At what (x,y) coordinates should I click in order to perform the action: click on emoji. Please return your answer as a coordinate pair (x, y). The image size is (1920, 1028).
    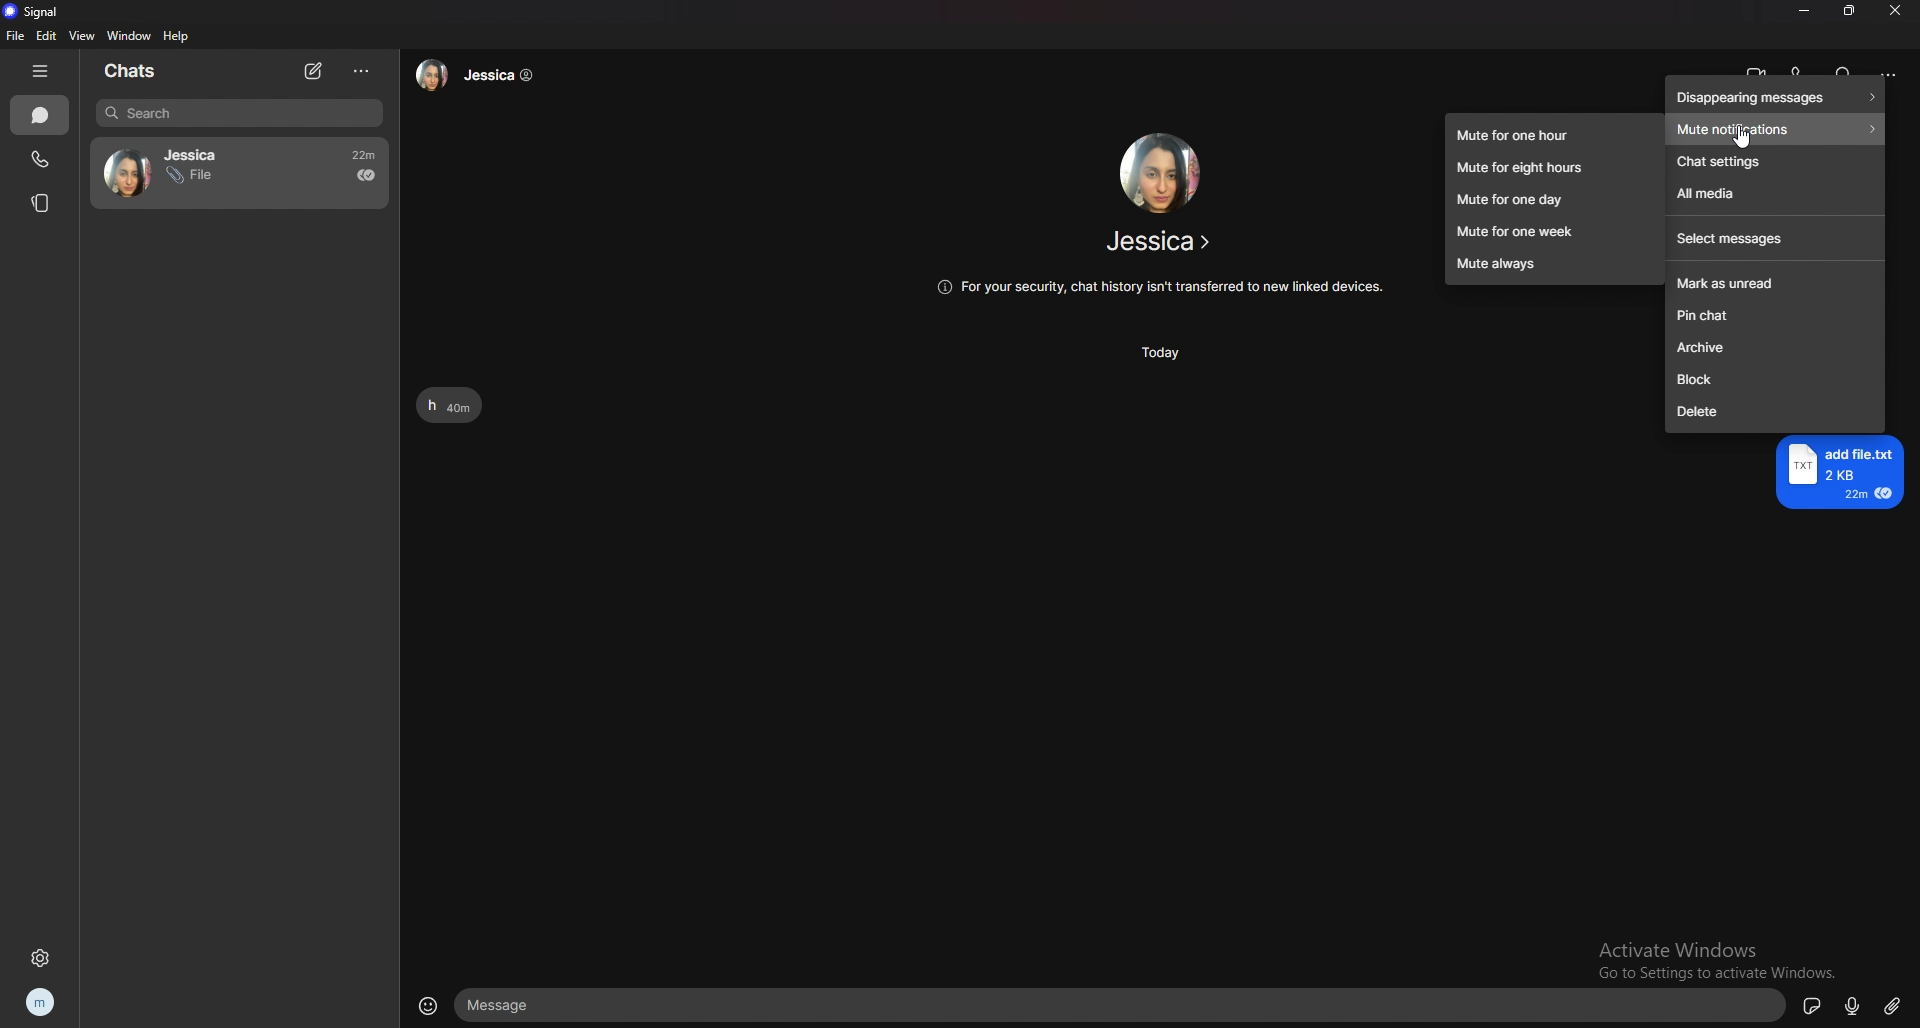
    Looking at the image, I should click on (430, 1005).